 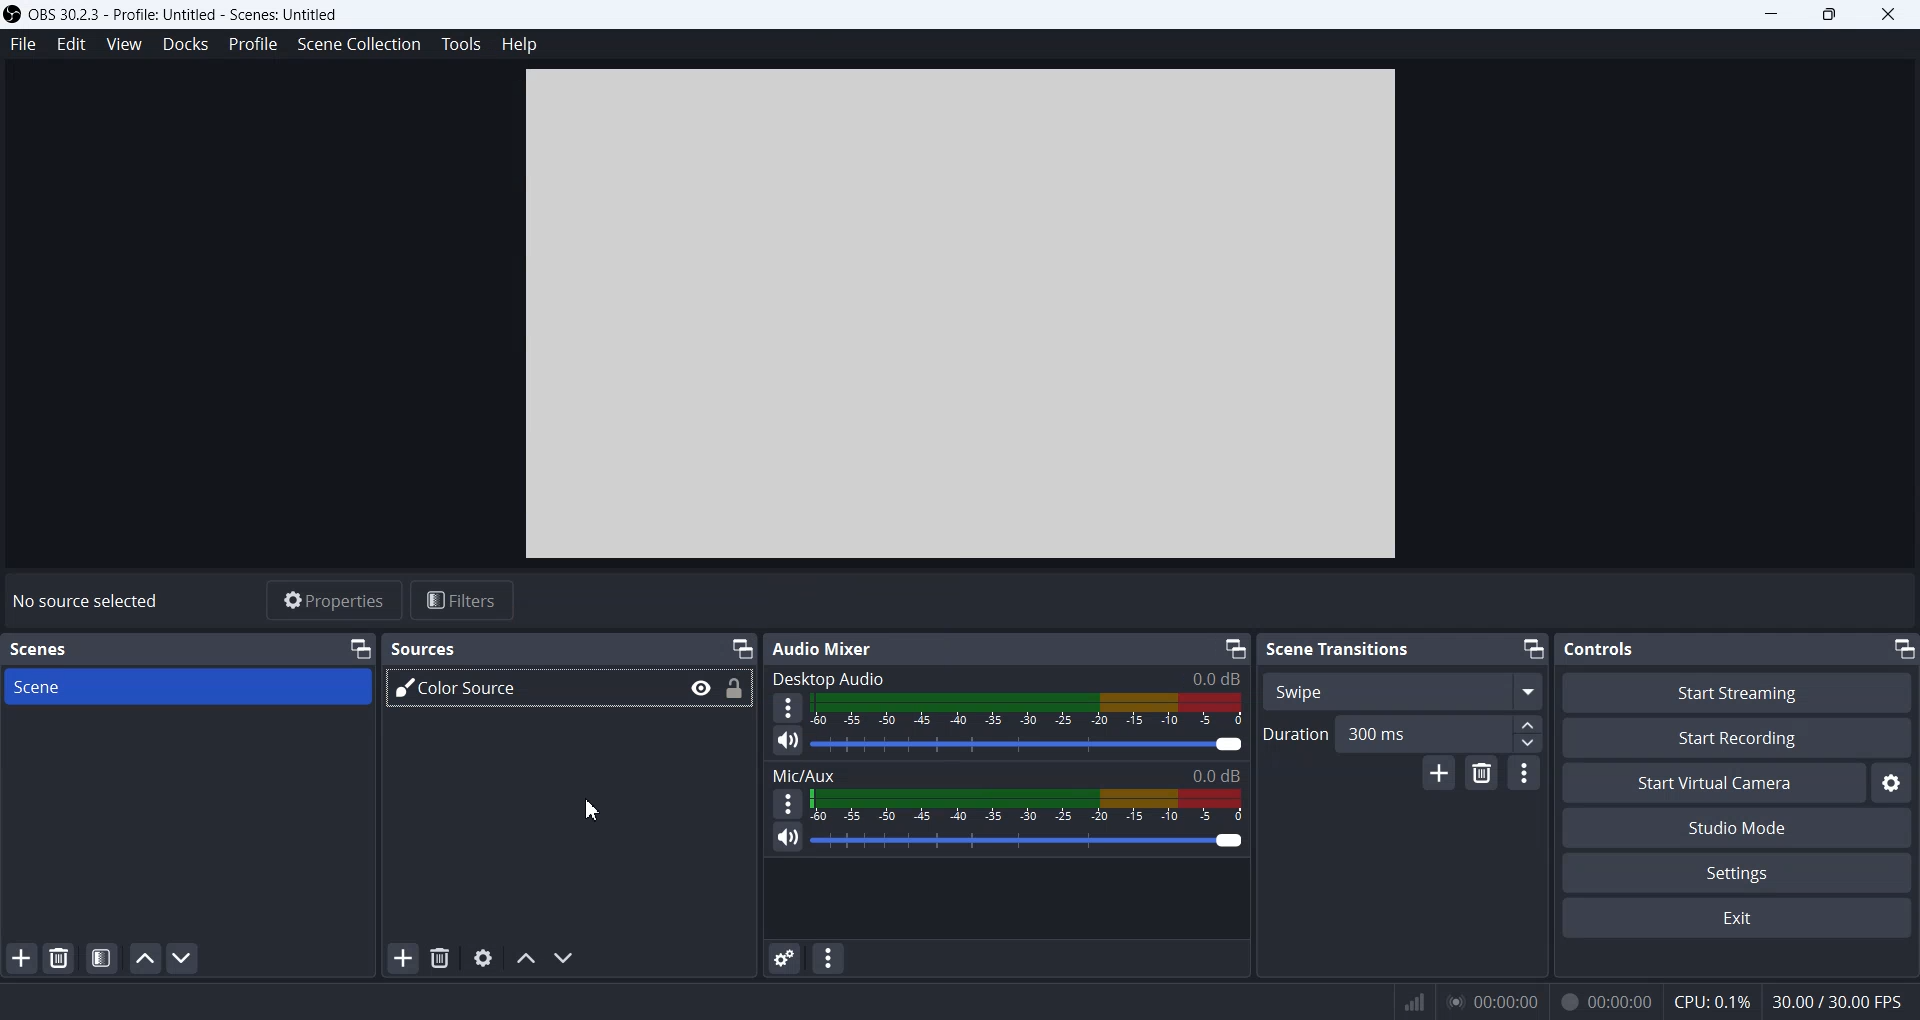 I want to click on Sound Adjuster, so click(x=1030, y=744).